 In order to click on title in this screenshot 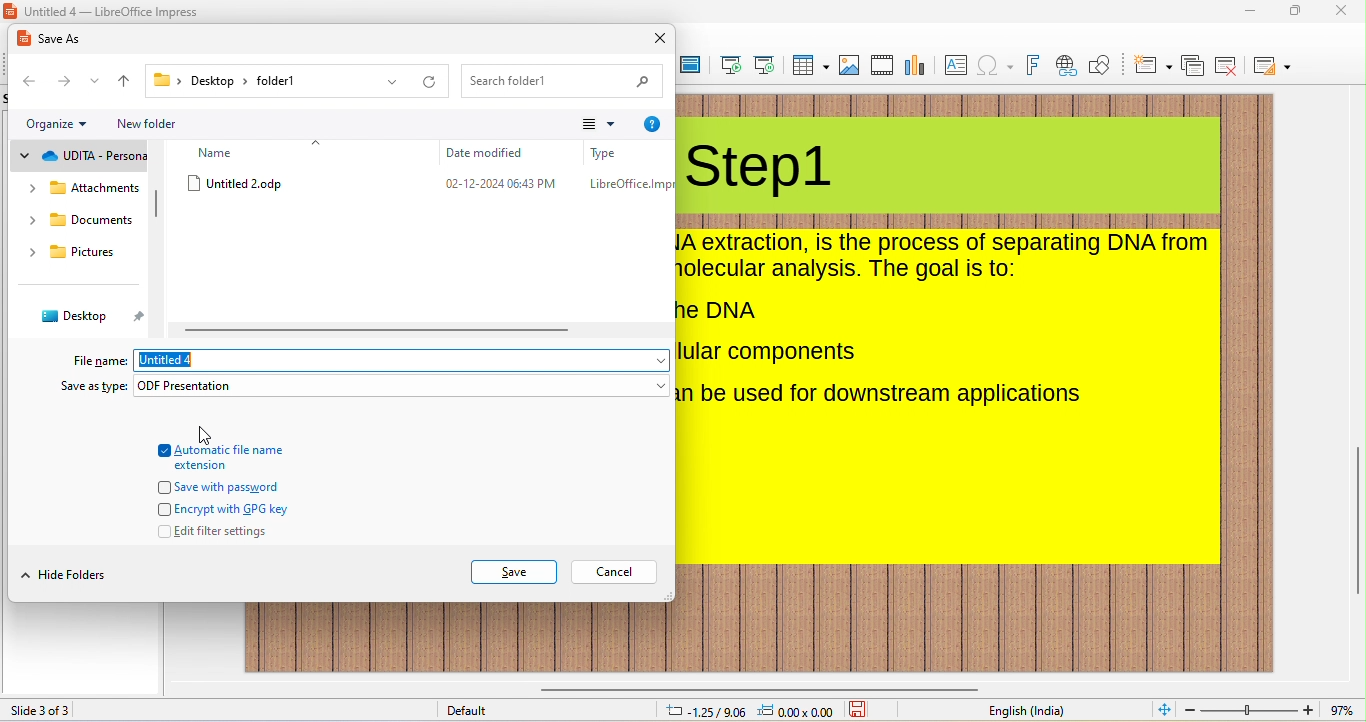, I will do `click(114, 11)`.